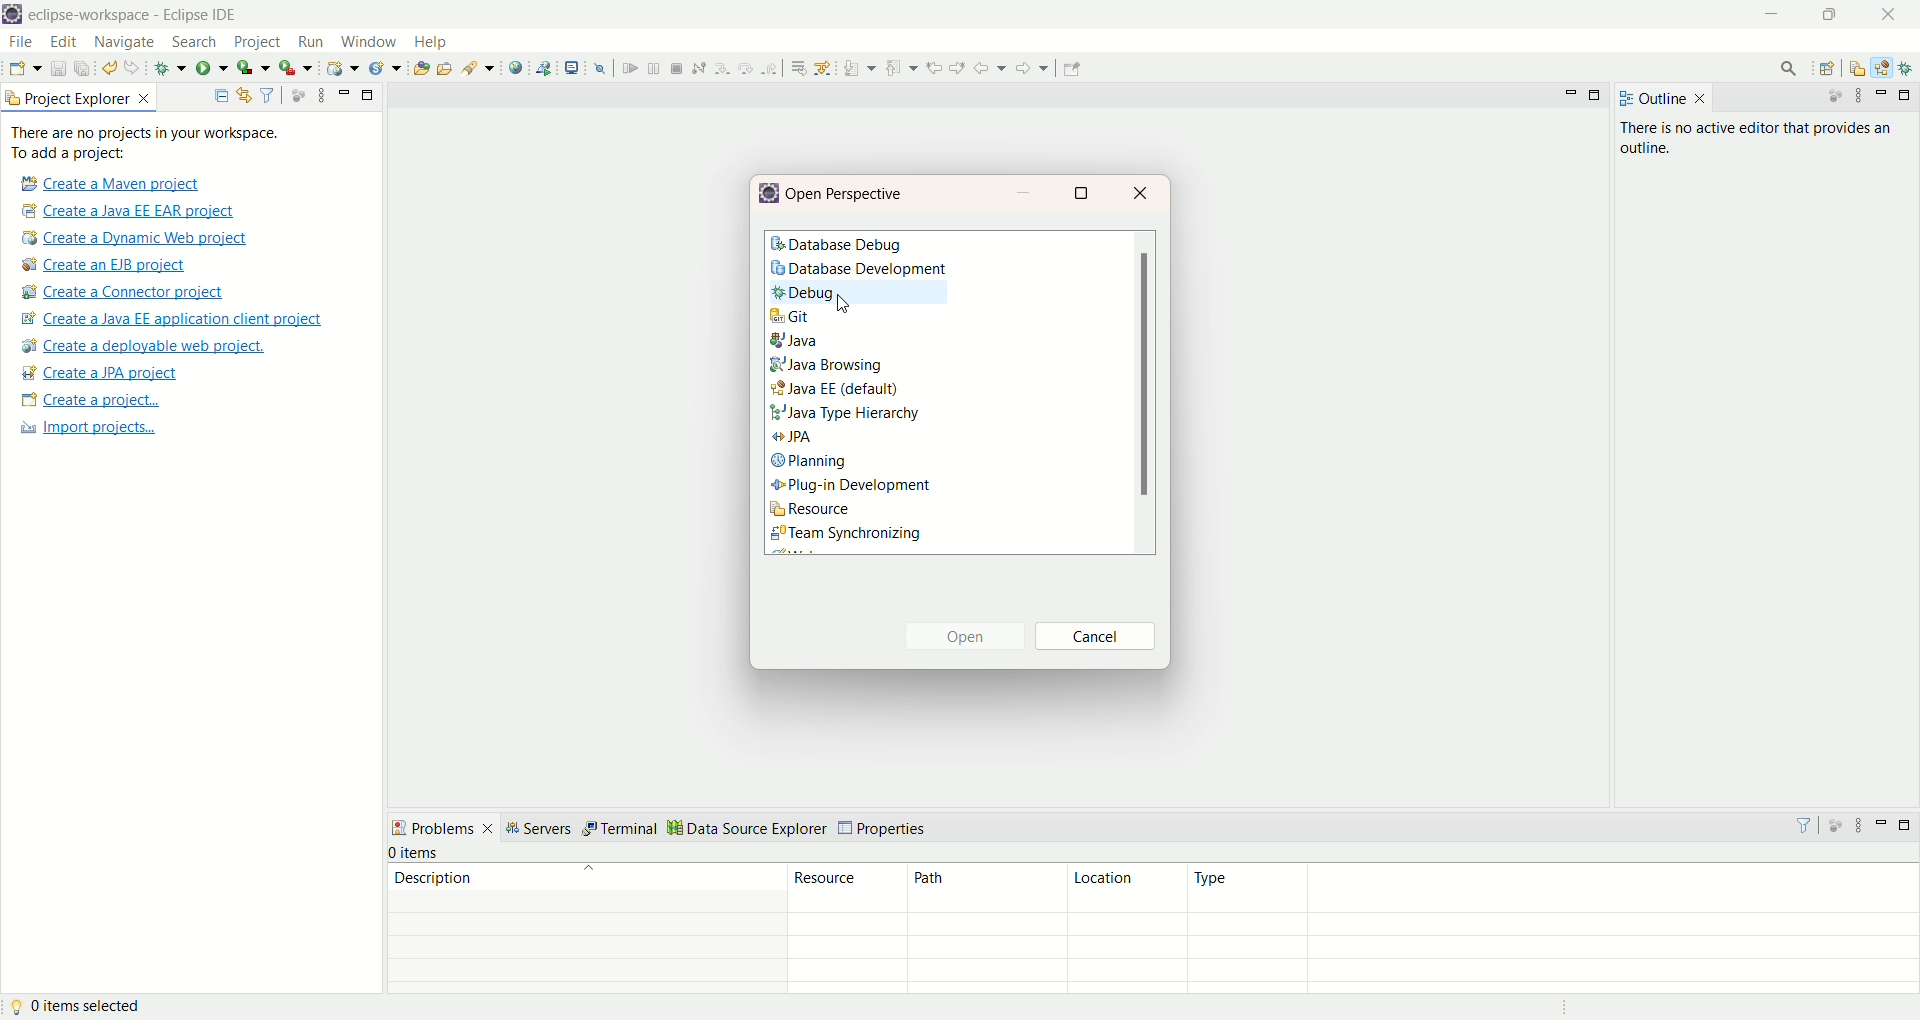  I want to click on open web browser, so click(517, 68).